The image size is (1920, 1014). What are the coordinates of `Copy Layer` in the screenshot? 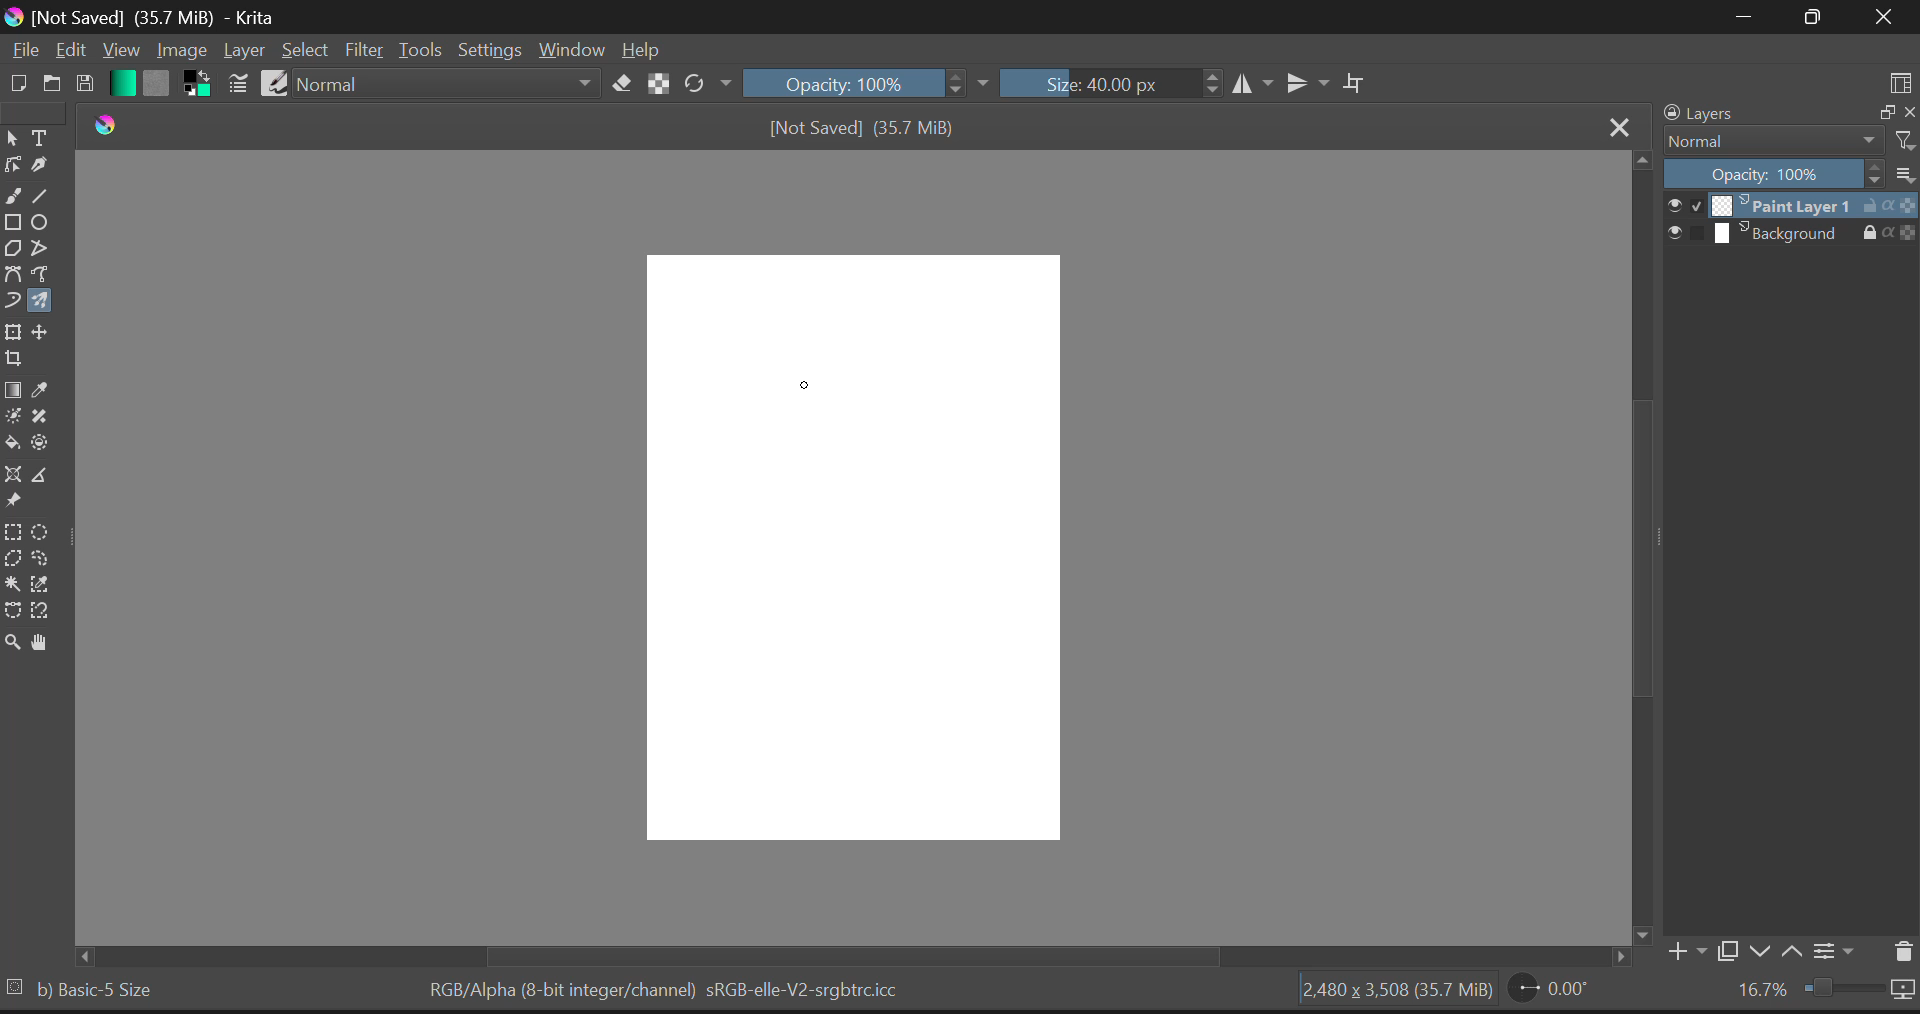 It's located at (1729, 951).